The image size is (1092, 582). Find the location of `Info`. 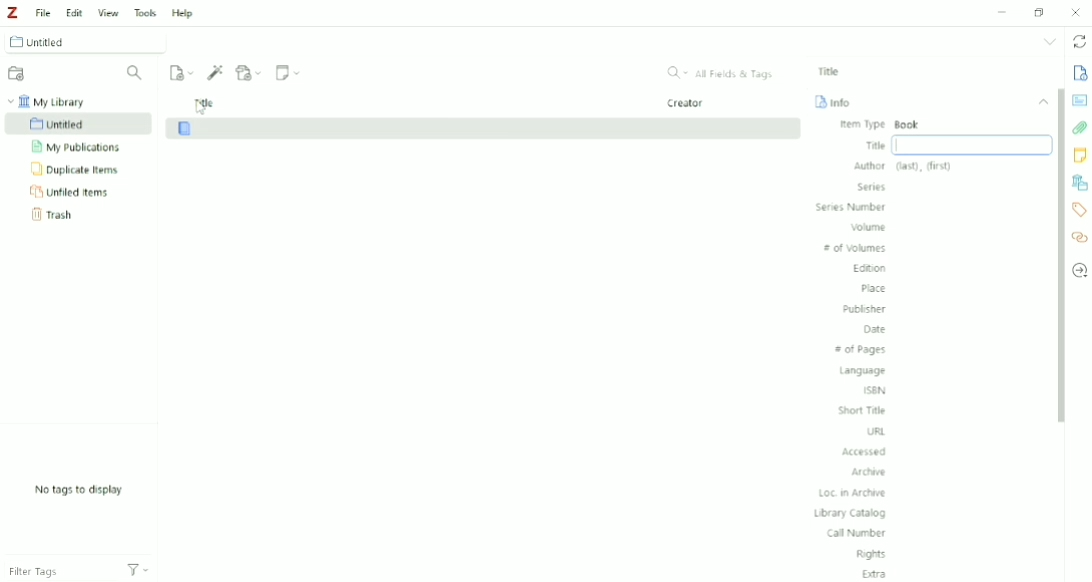

Info is located at coordinates (835, 101).